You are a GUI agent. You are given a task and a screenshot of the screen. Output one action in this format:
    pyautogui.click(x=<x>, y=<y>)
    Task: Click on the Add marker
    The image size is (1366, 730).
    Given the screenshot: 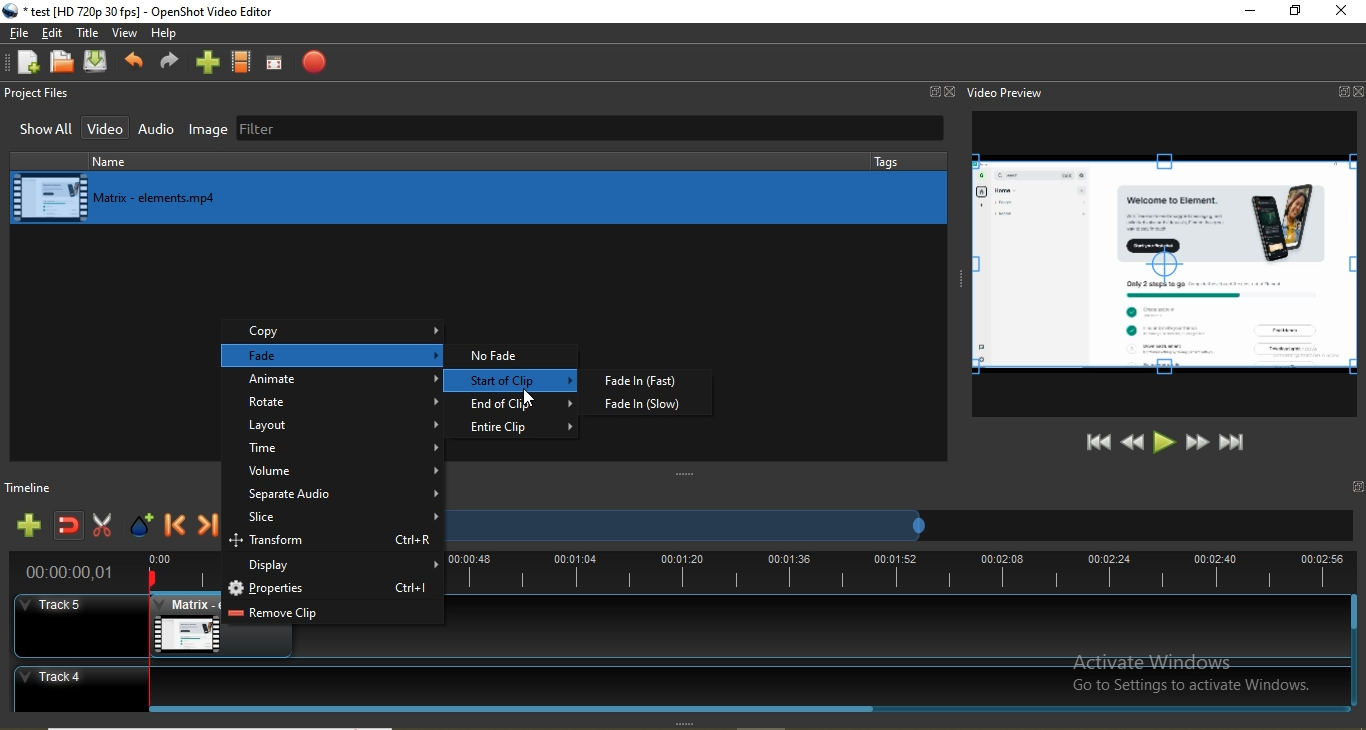 What is the action you would take?
    pyautogui.click(x=142, y=529)
    